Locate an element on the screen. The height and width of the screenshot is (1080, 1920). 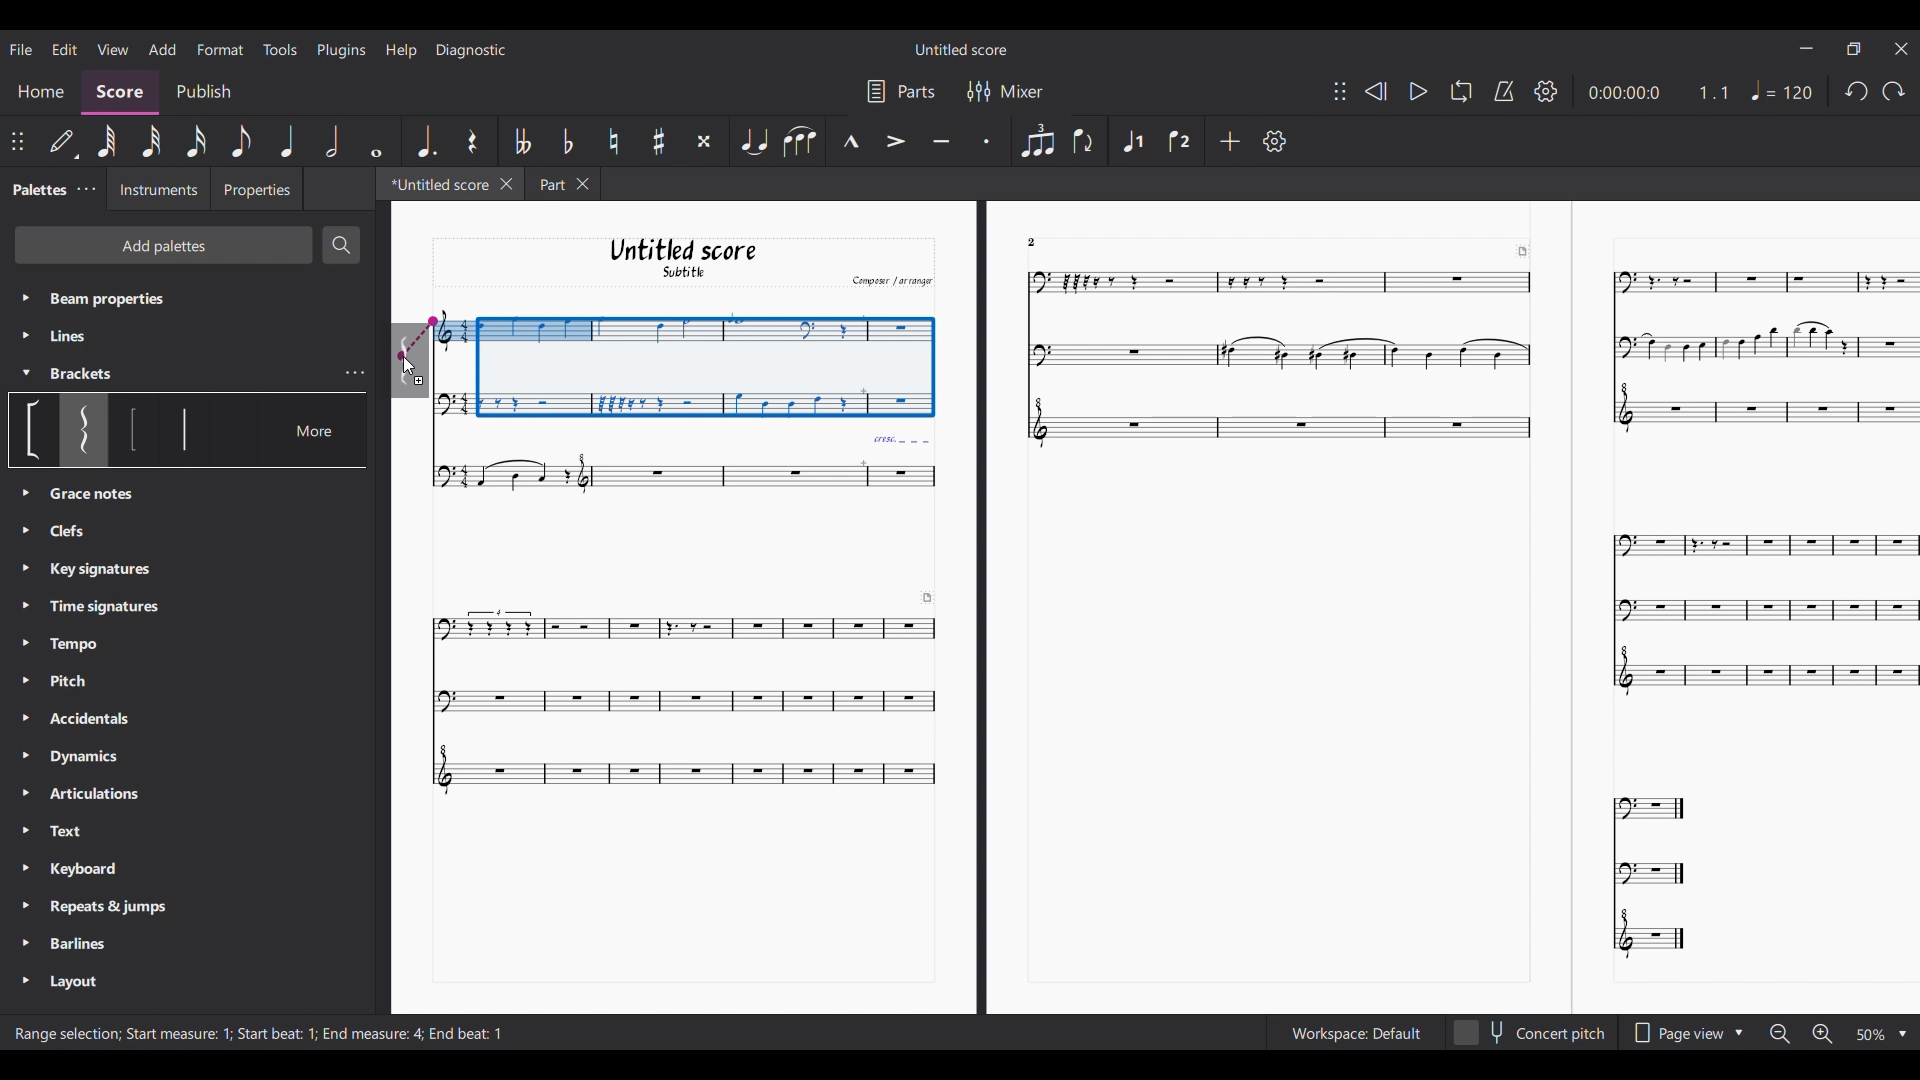
Indicates point of contact is located at coordinates (411, 357).